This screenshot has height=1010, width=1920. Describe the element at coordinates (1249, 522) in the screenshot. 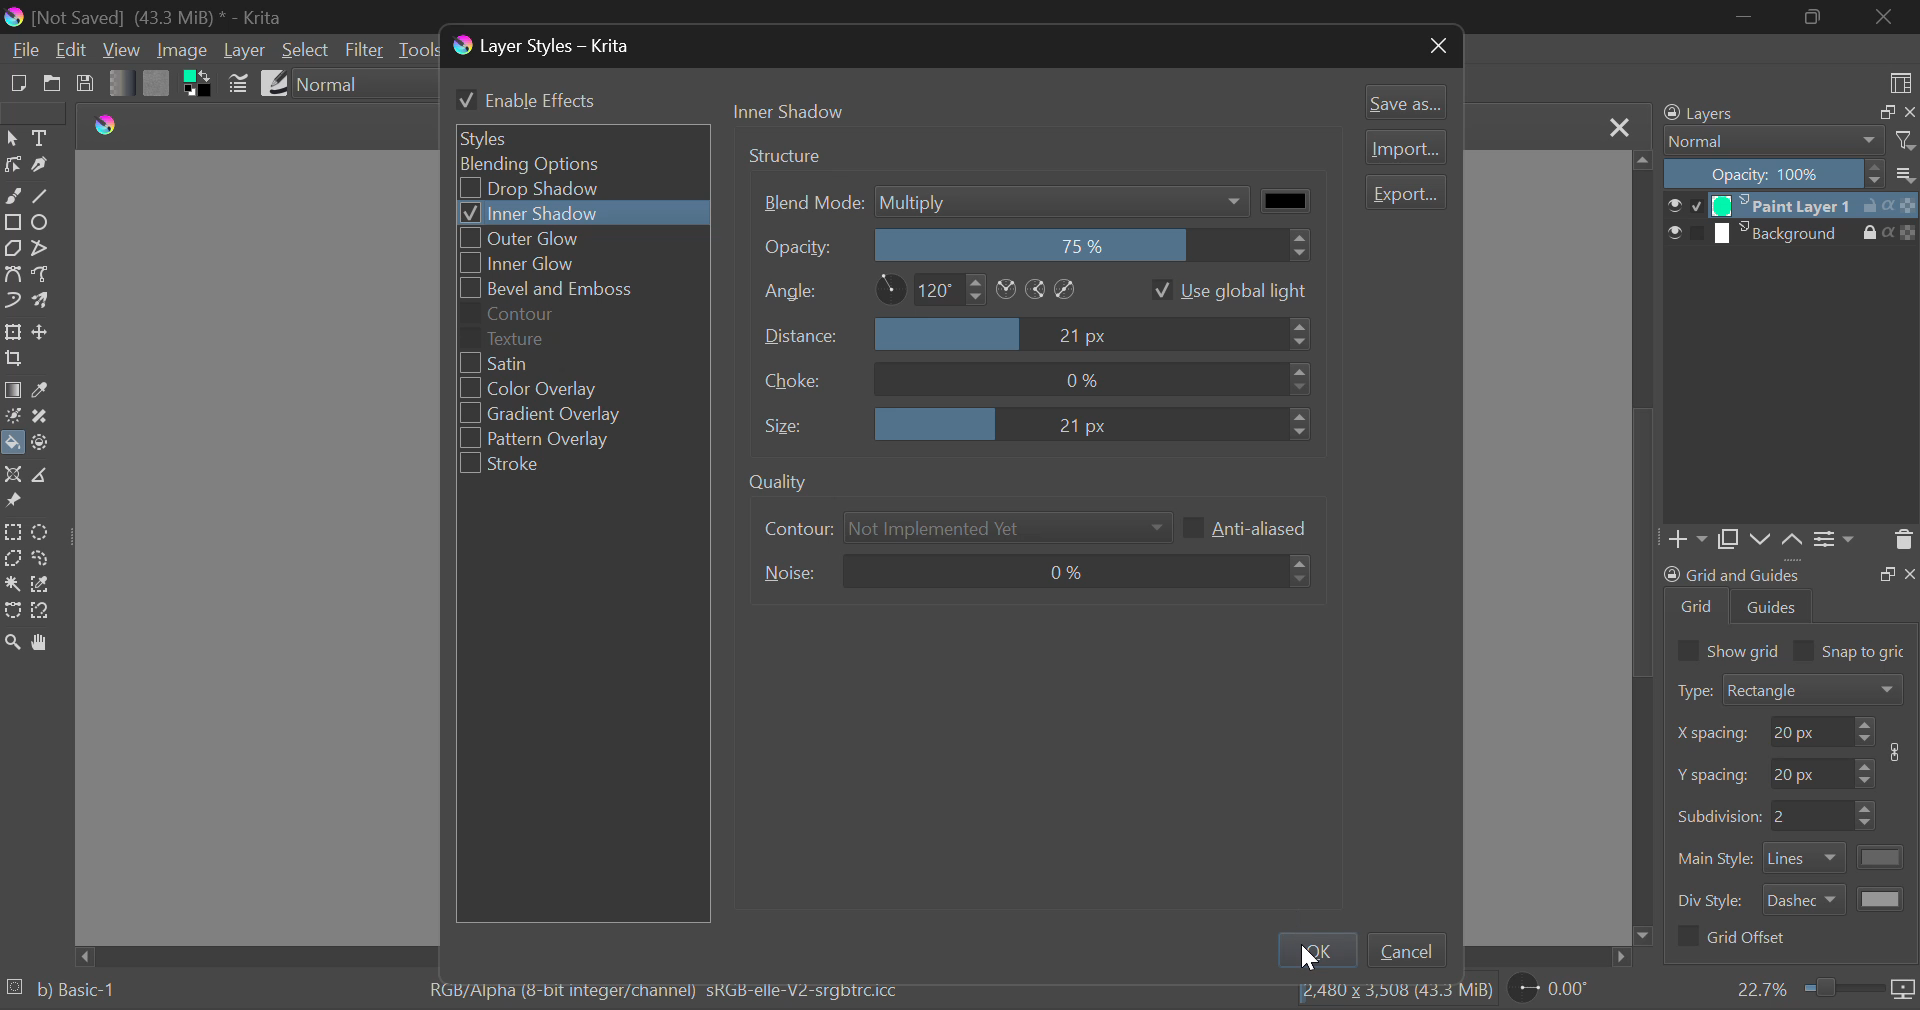

I see `Anti-aliased` at that location.